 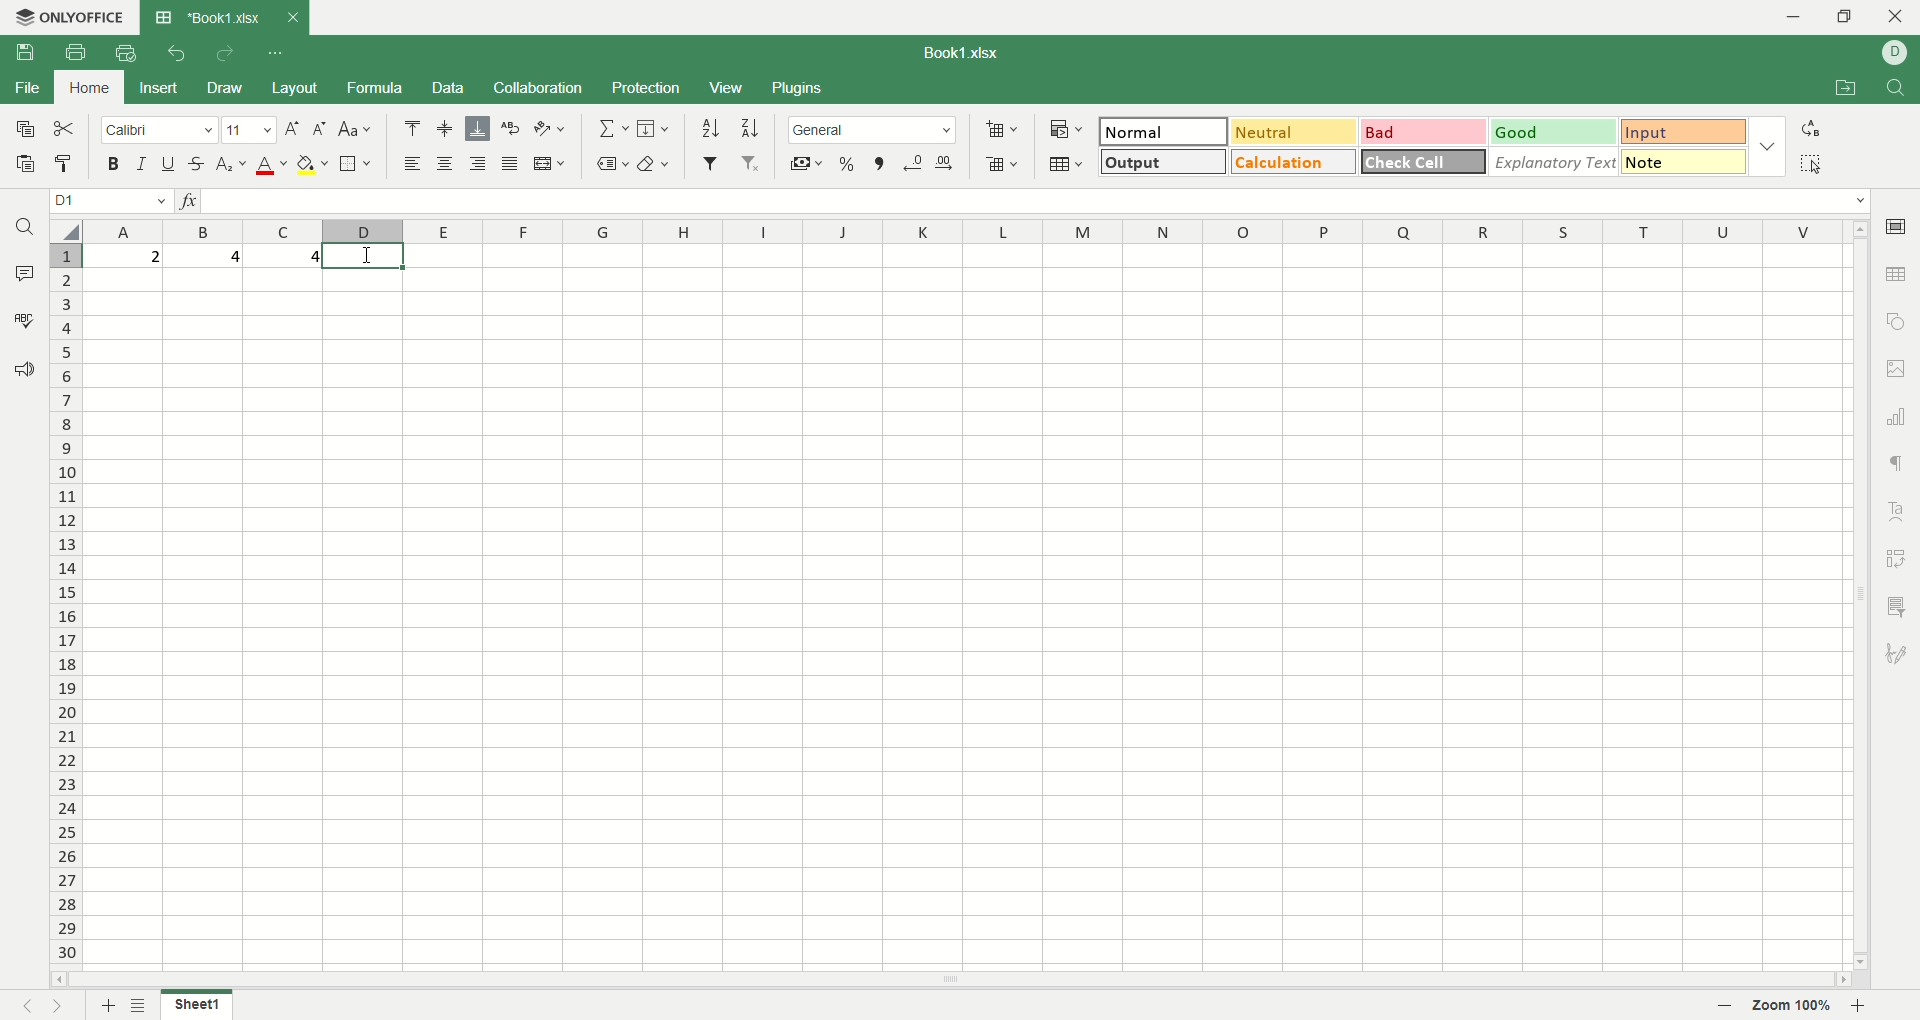 I want to click on orientation, so click(x=553, y=130).